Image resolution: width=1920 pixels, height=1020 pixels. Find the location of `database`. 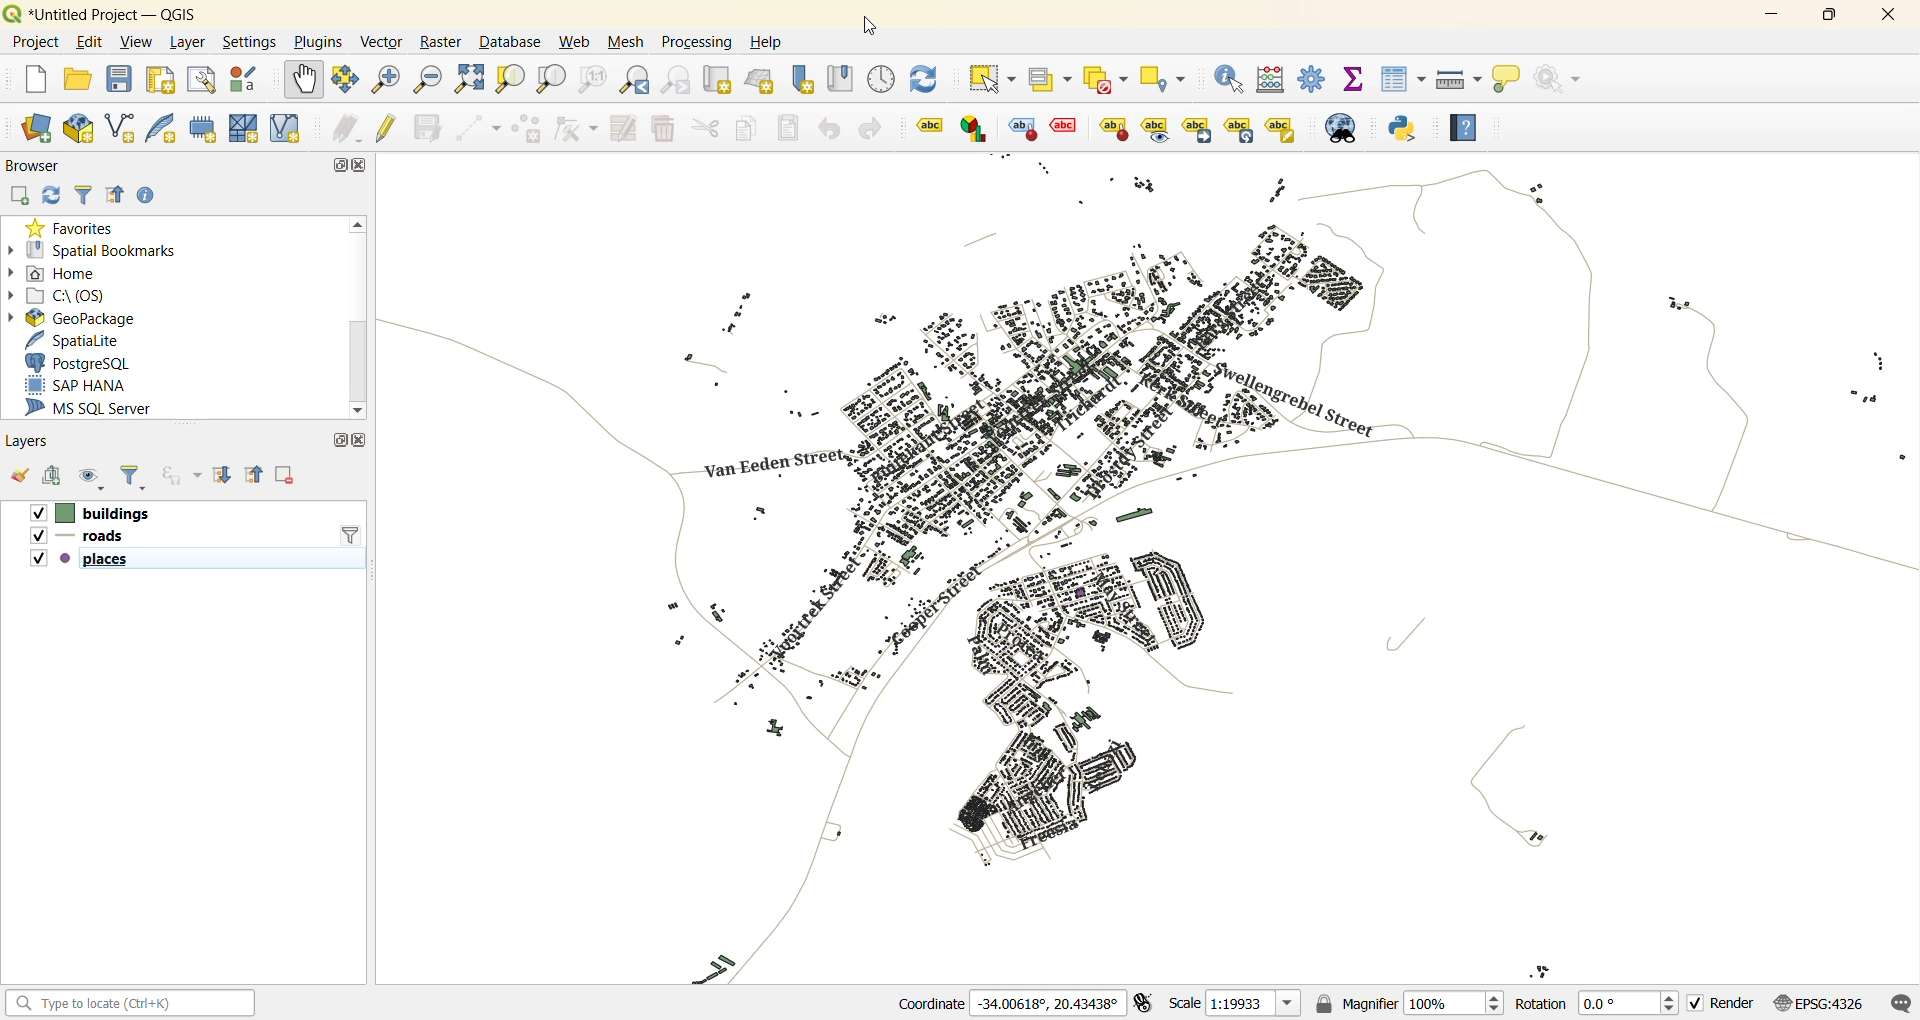

database is located at coordinates (509, 43).